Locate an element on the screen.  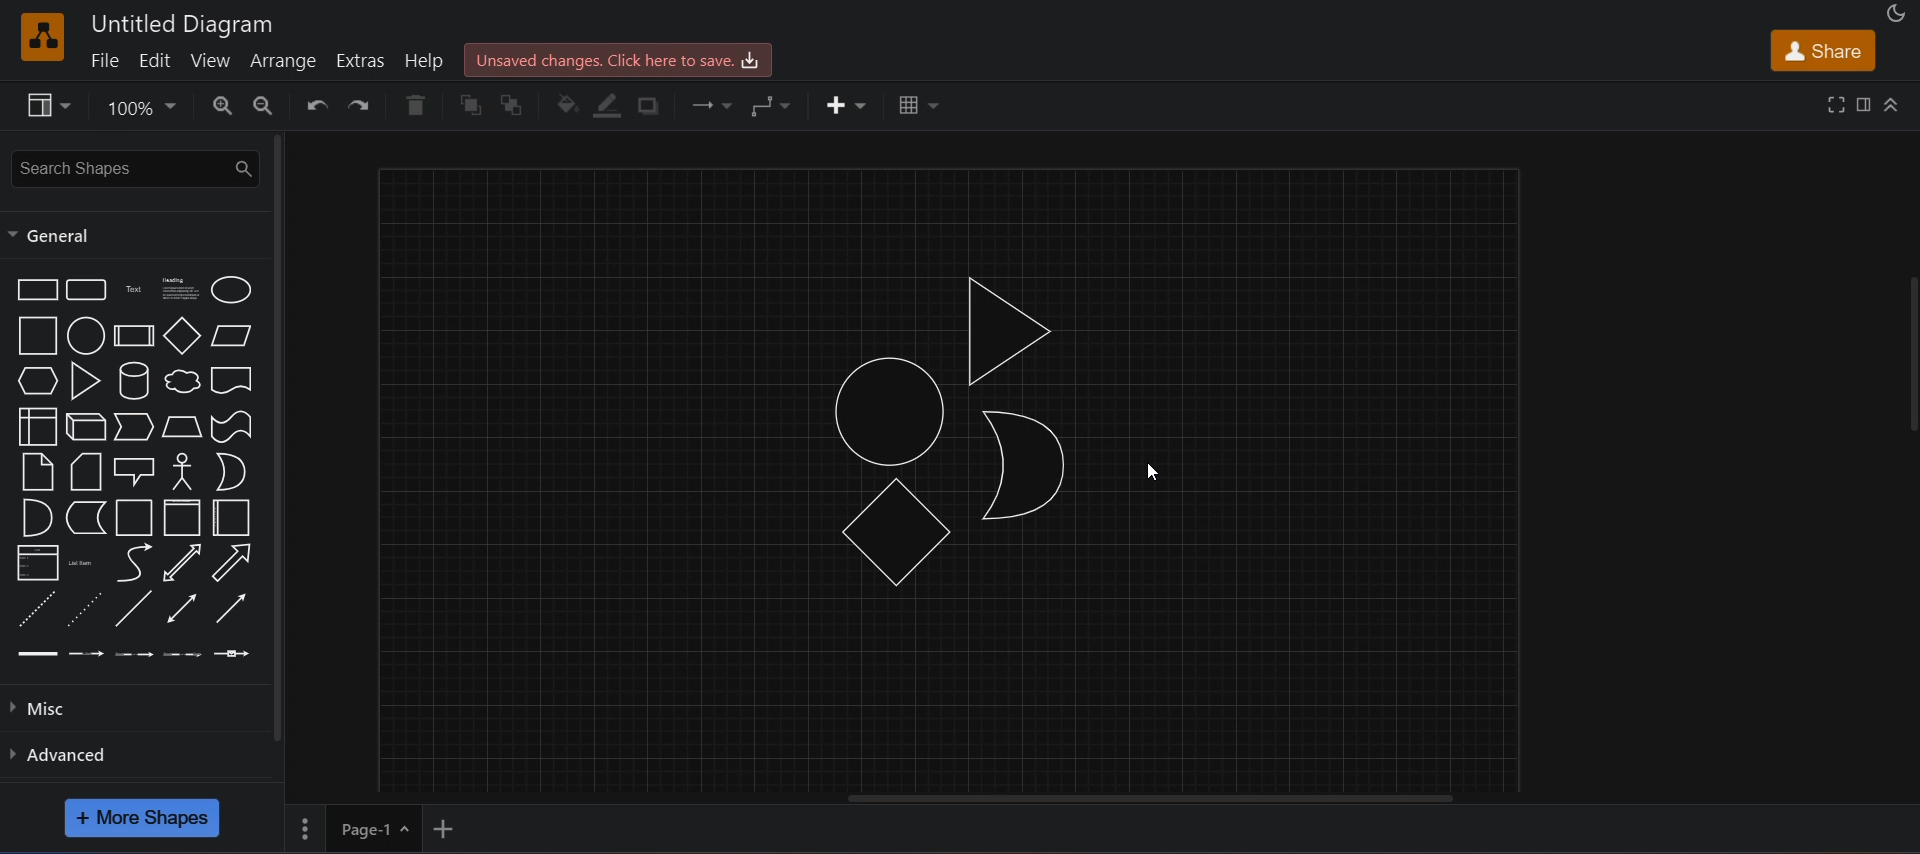
horizontal scroll bar is located at coordinates (1148, 801).